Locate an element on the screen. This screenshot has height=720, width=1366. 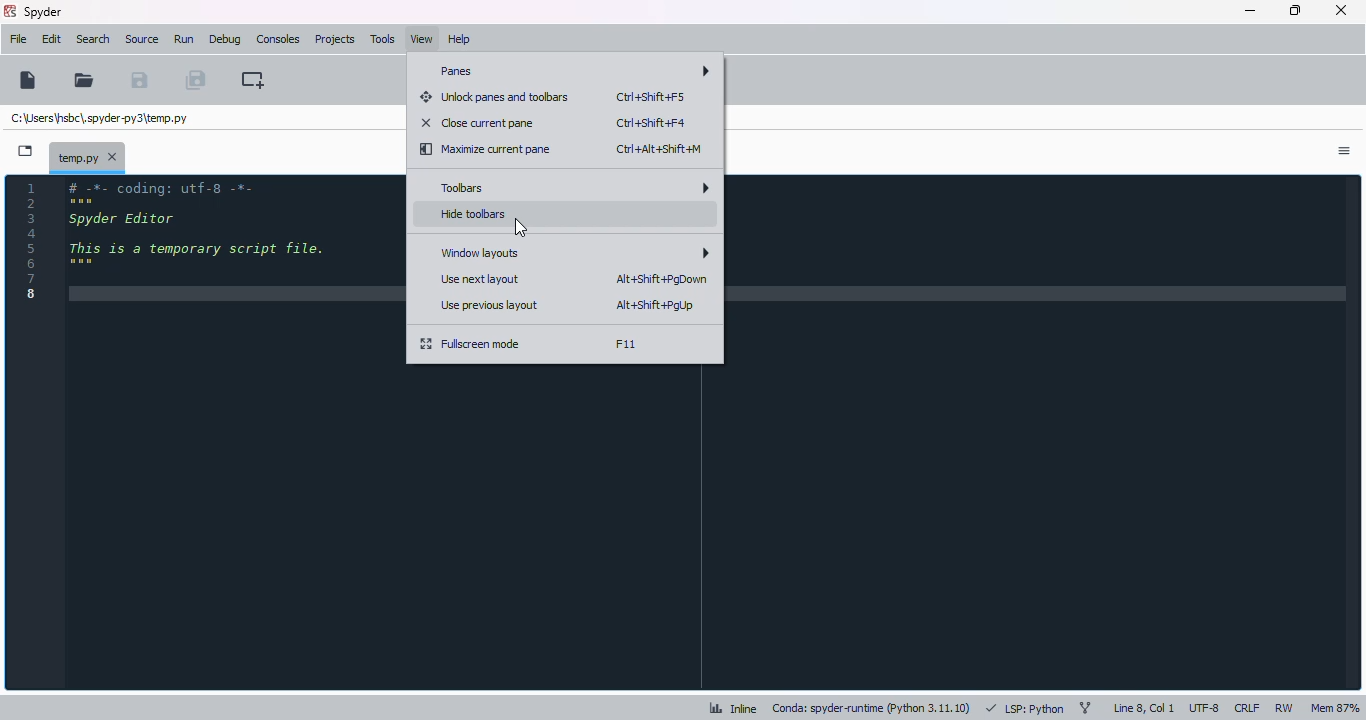
panes is located at coordinates (569, 70).